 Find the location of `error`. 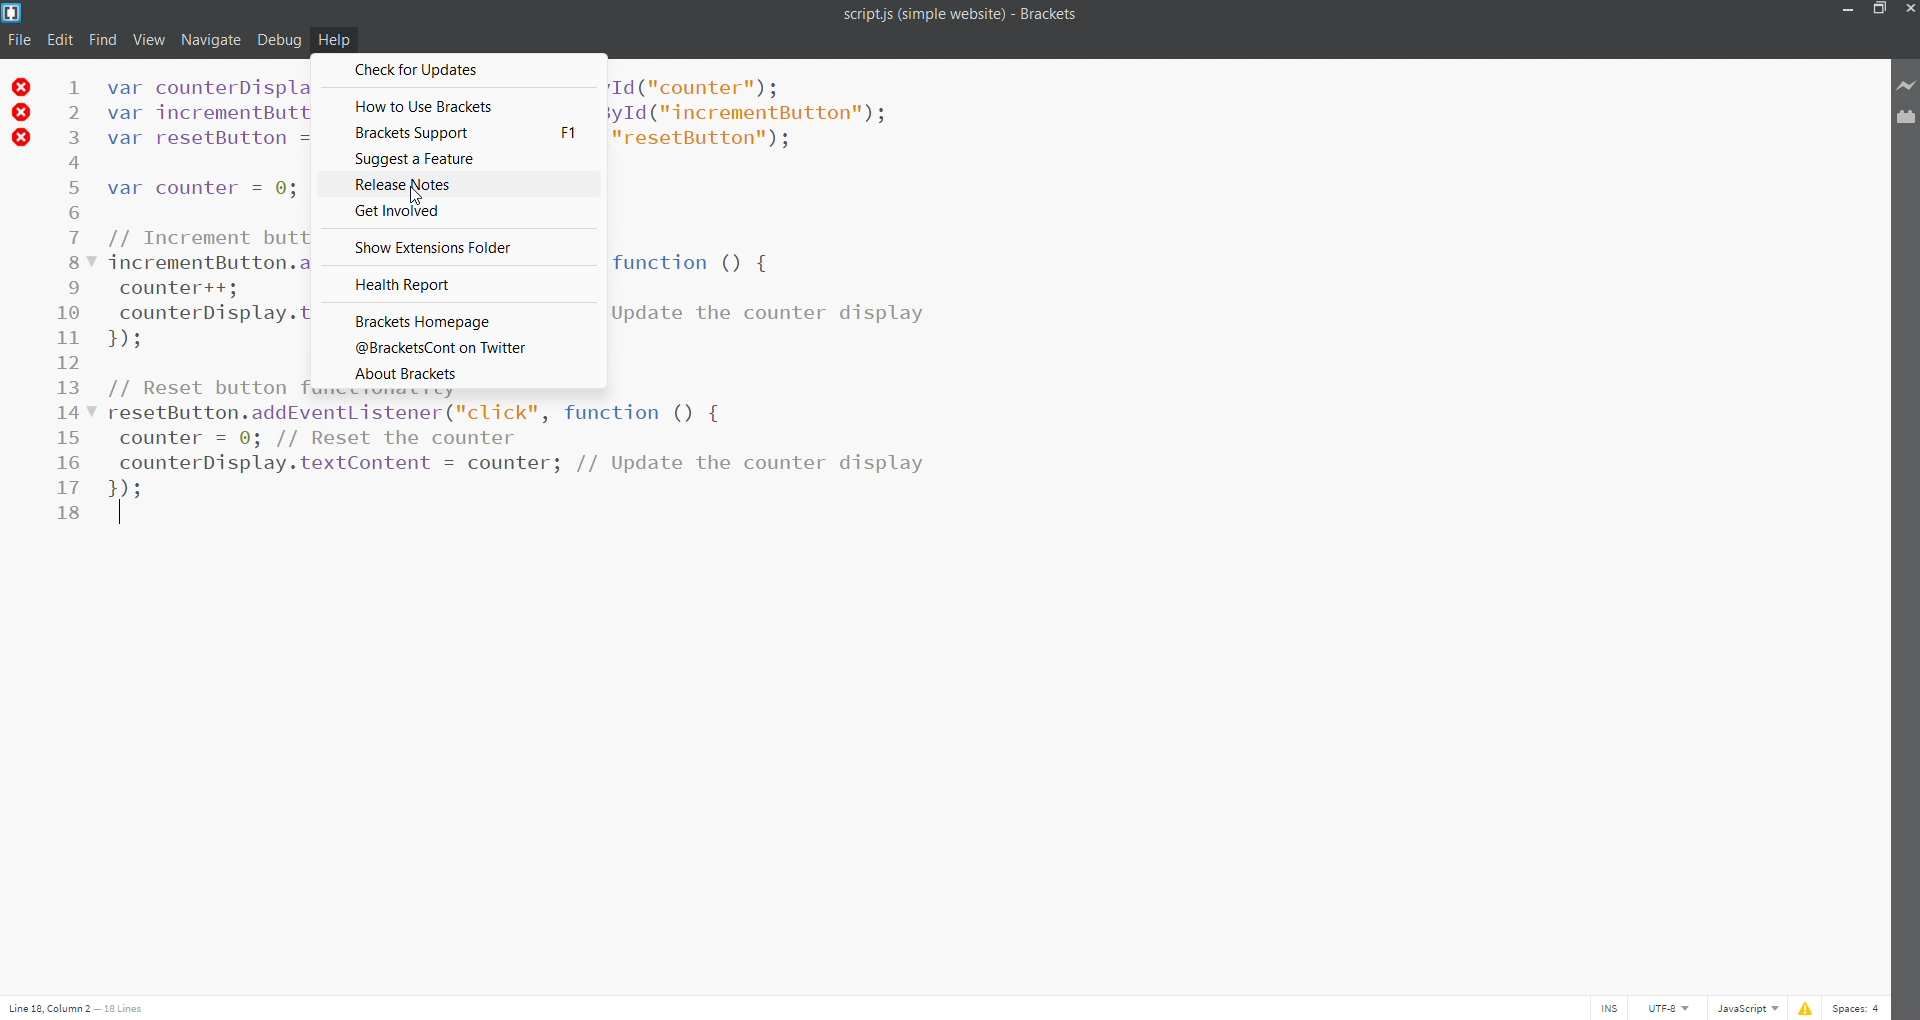

error is located at coordinates (1804, 1006).